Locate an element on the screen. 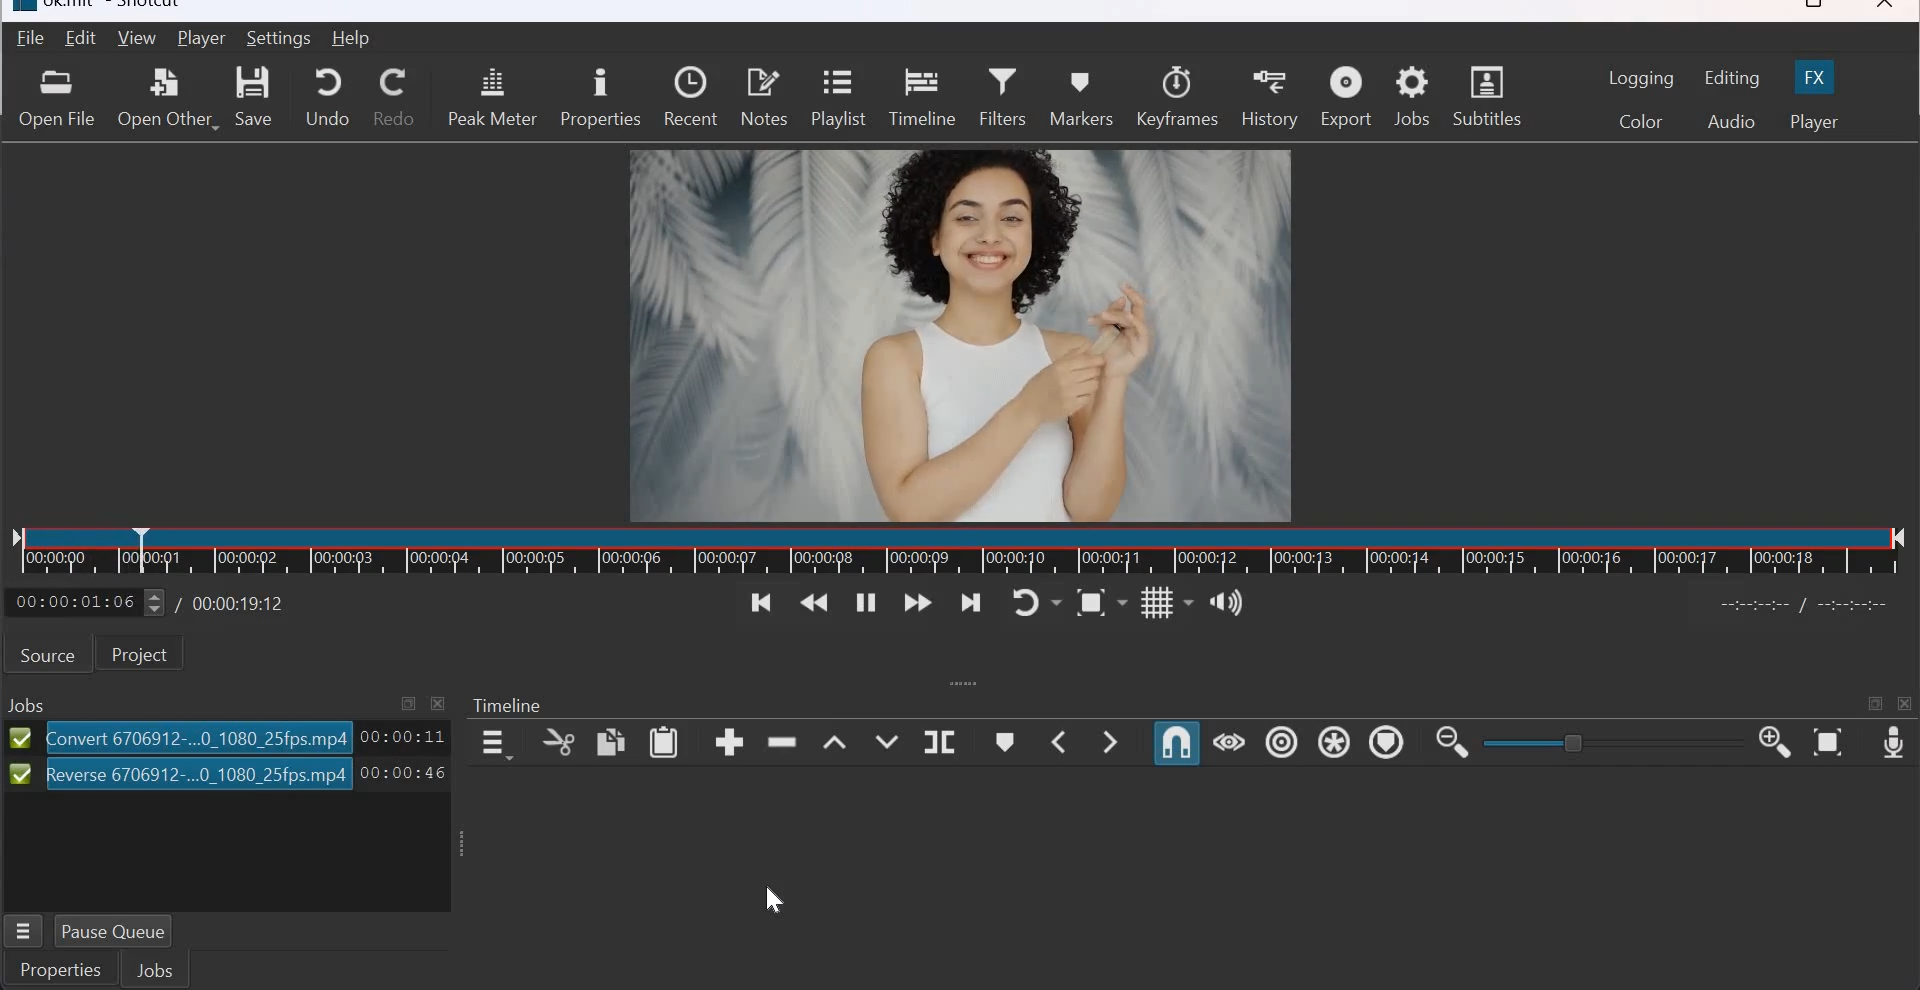  Pause queue is located at coordinates (125, 929).